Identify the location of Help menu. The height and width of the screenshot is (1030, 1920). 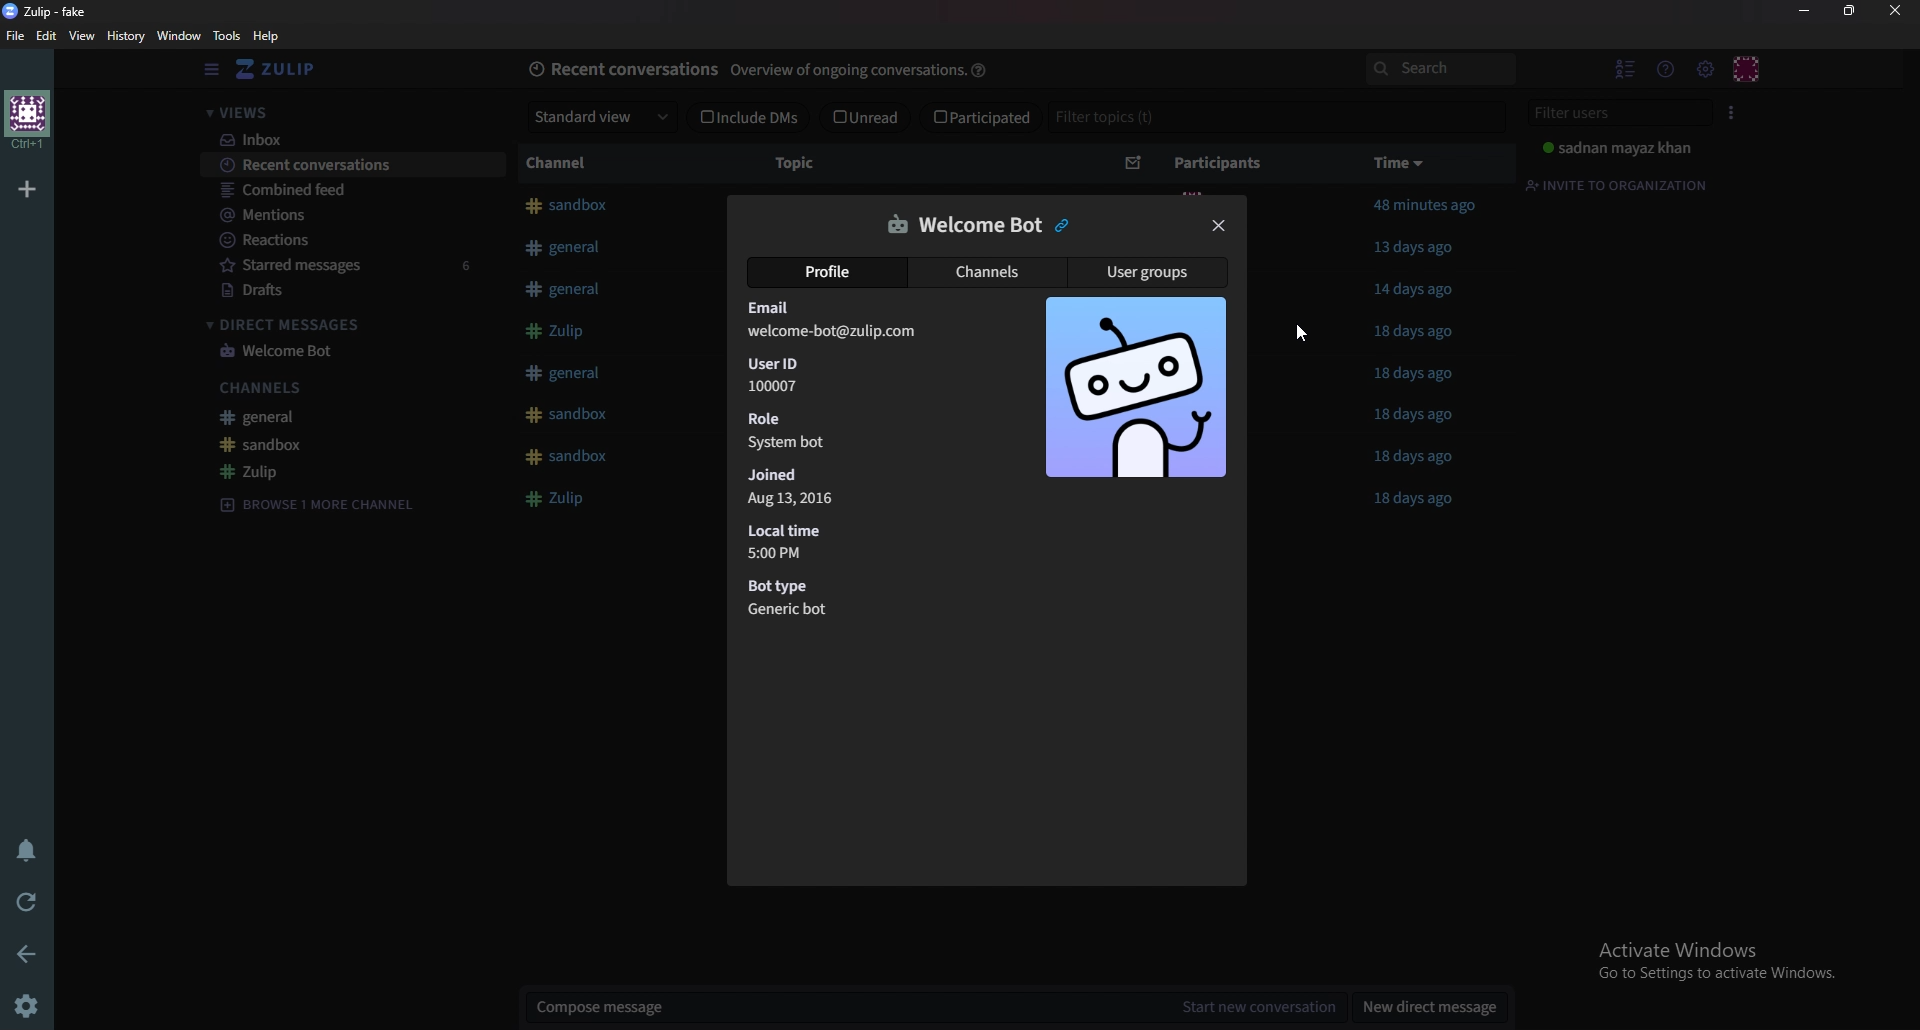
(1664, 68).